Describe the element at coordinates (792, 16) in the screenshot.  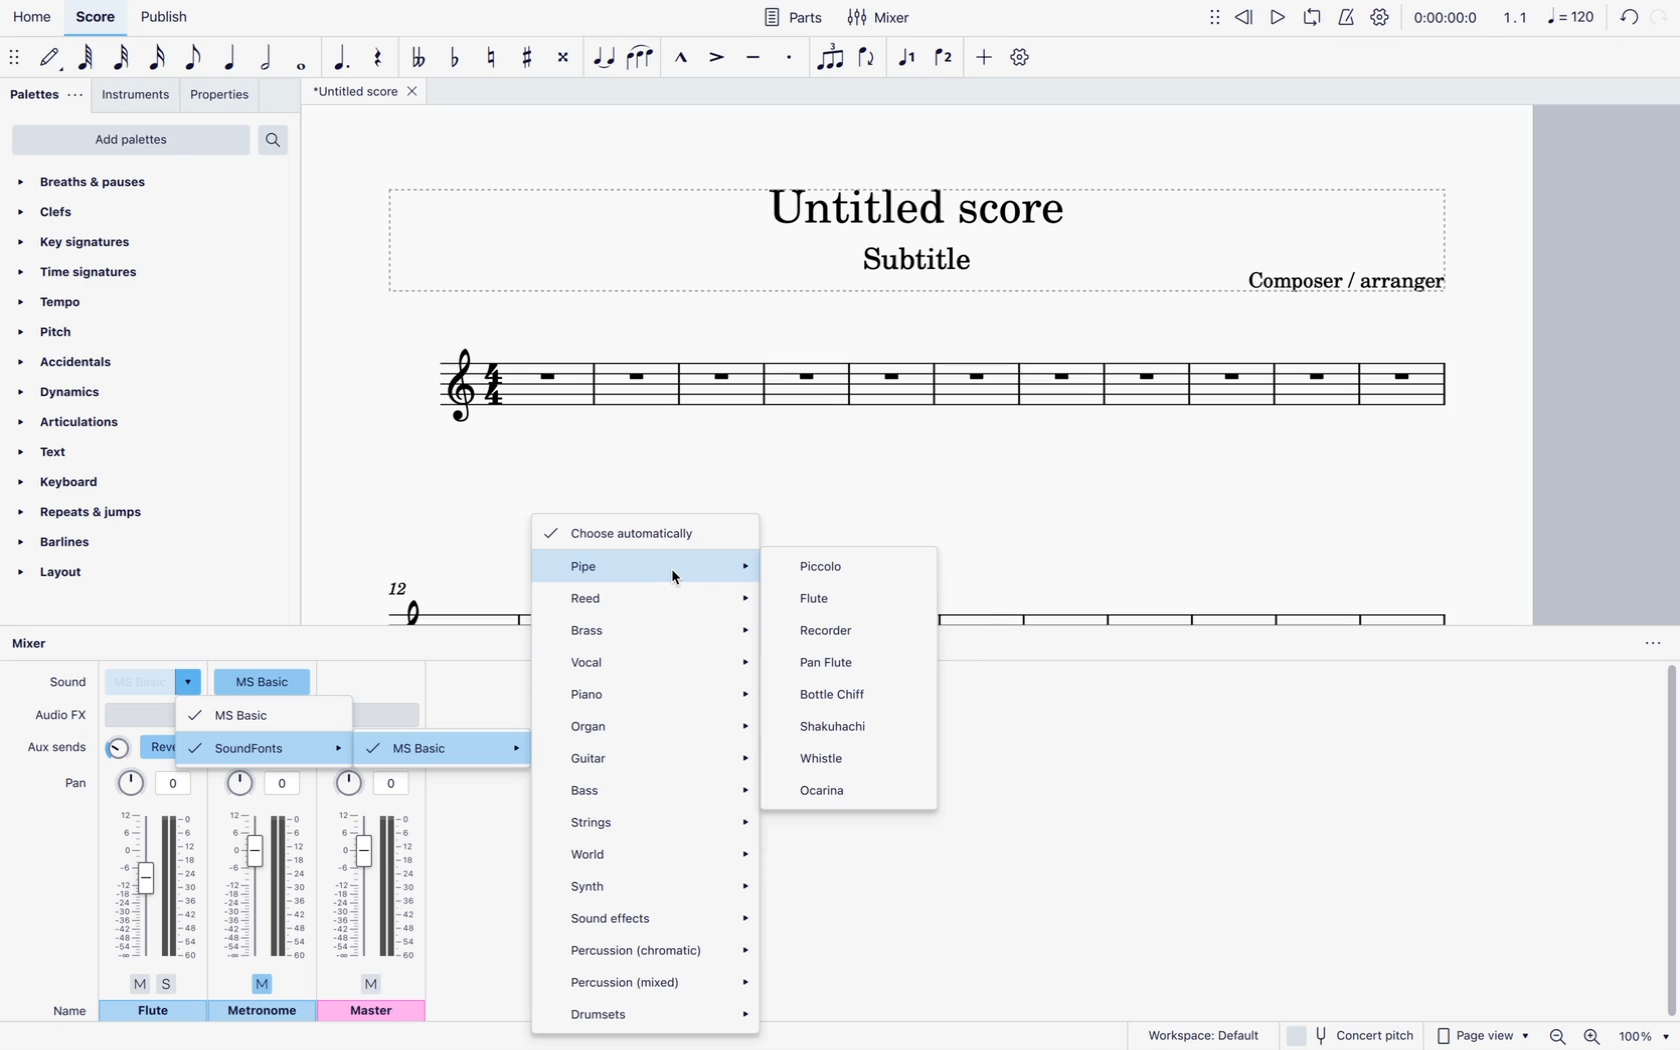
I see `parts` at that location.